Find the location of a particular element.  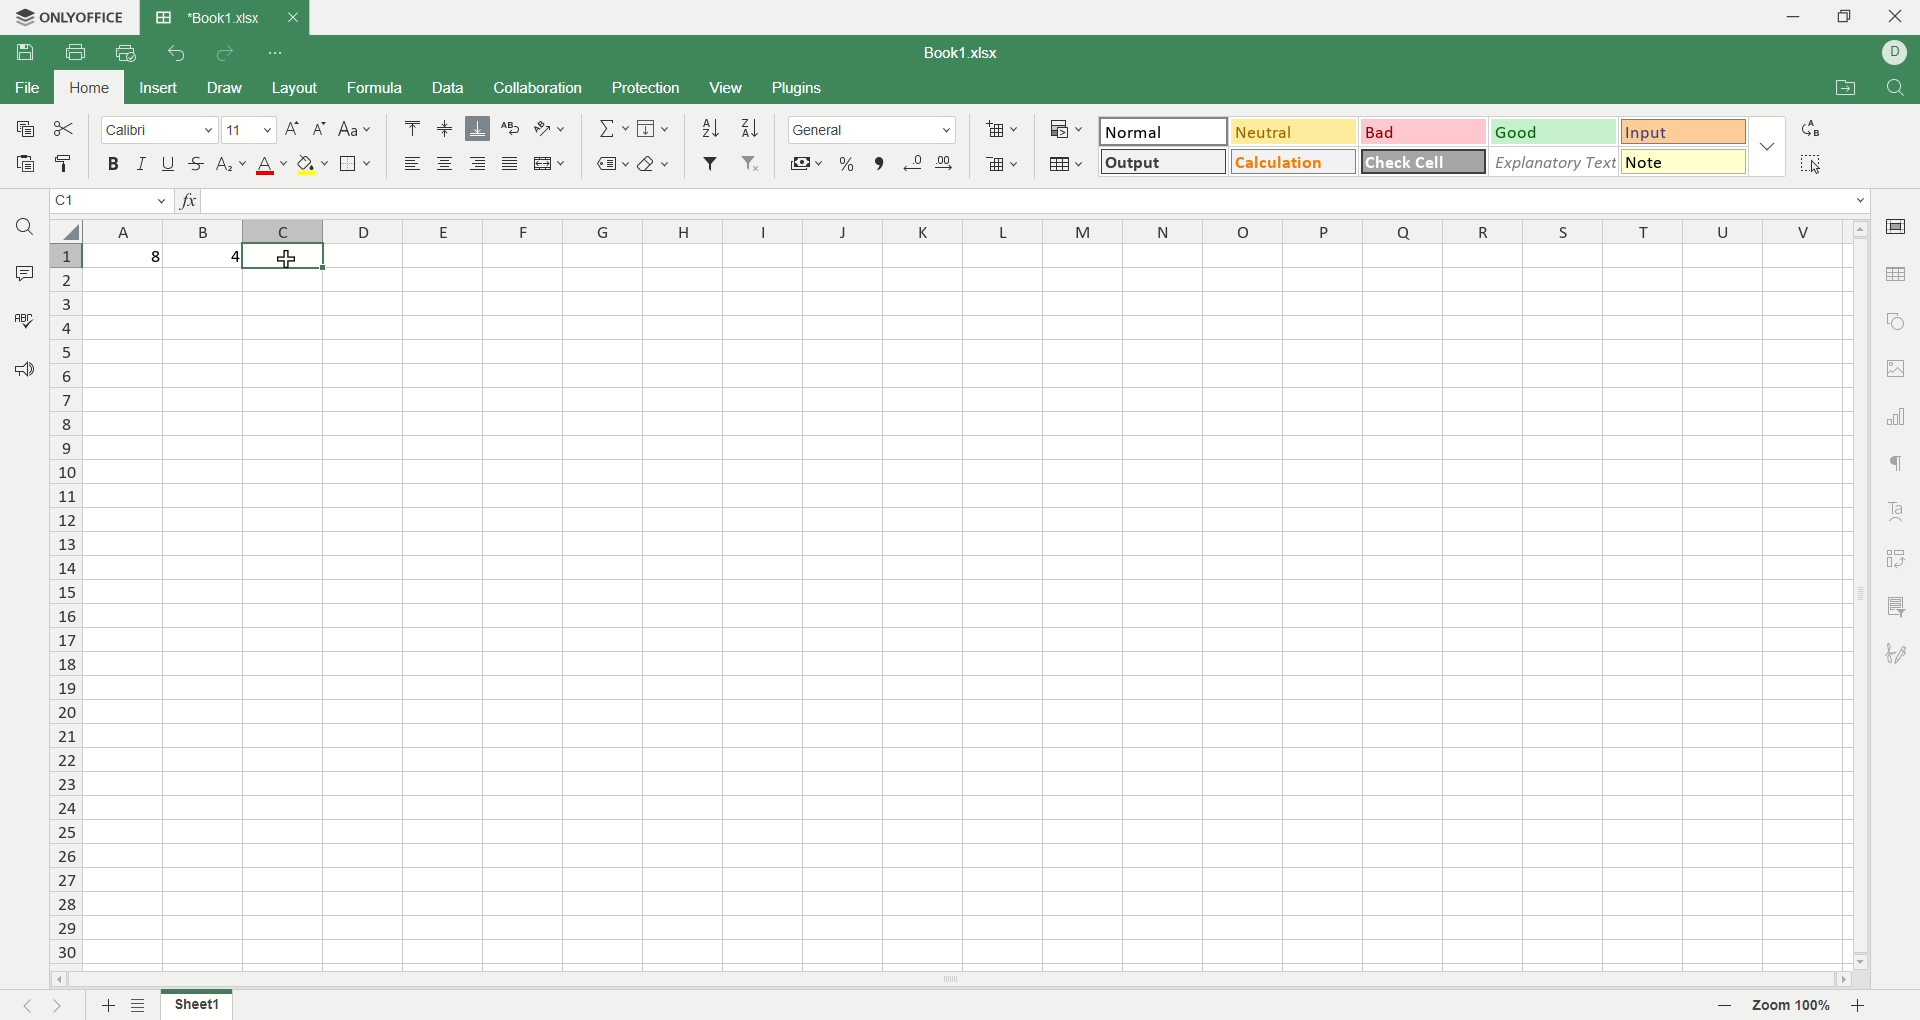

chart settings is located at coordinates (1900, 417).